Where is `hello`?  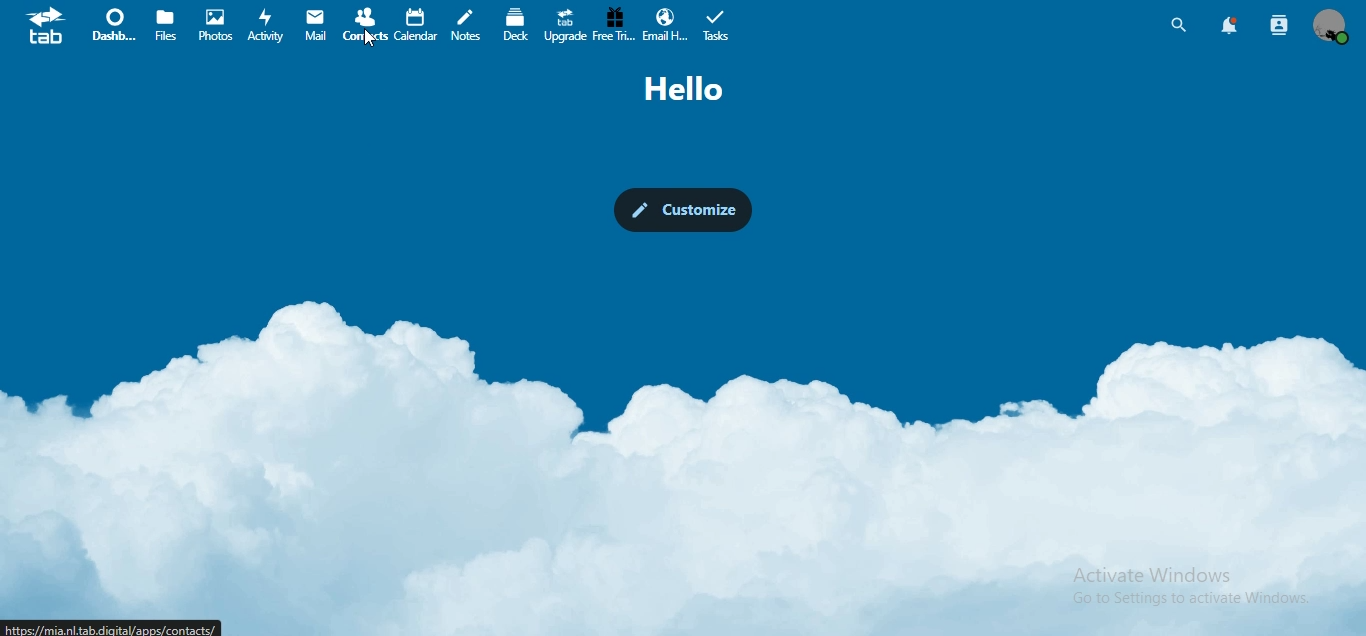 hello is located at coordinates (689, 89).